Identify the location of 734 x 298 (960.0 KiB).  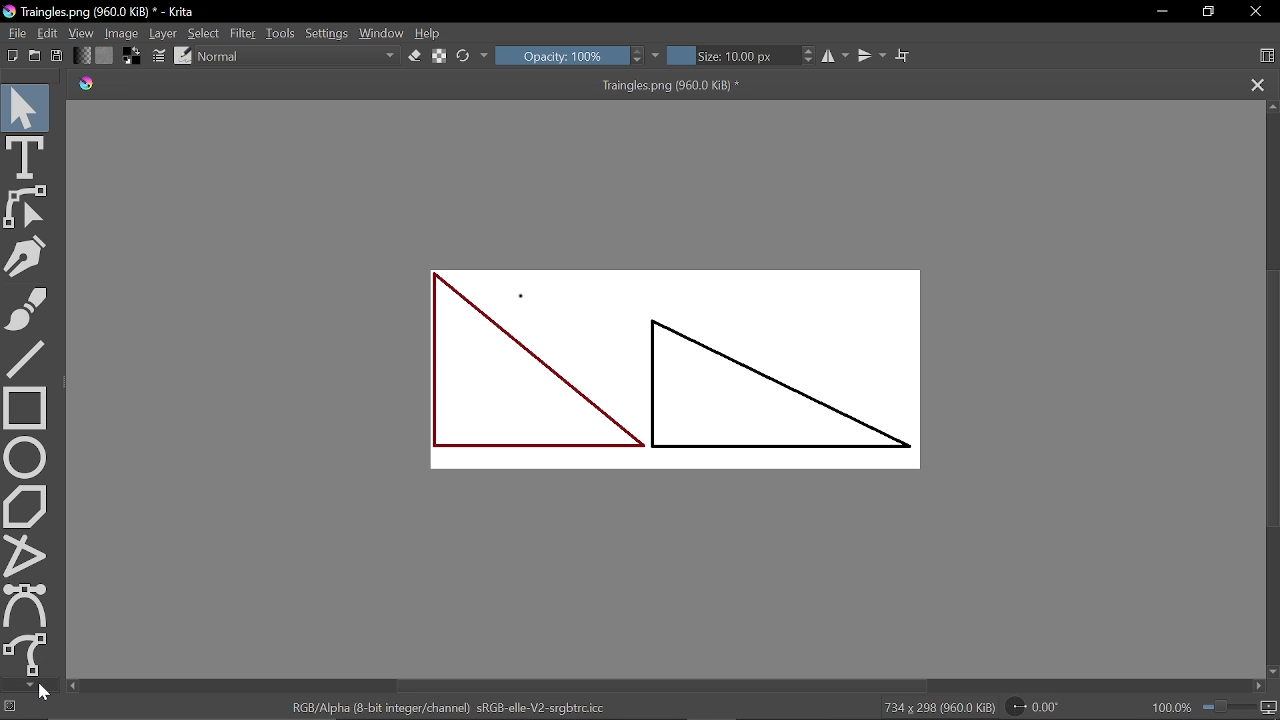
(938, 708).